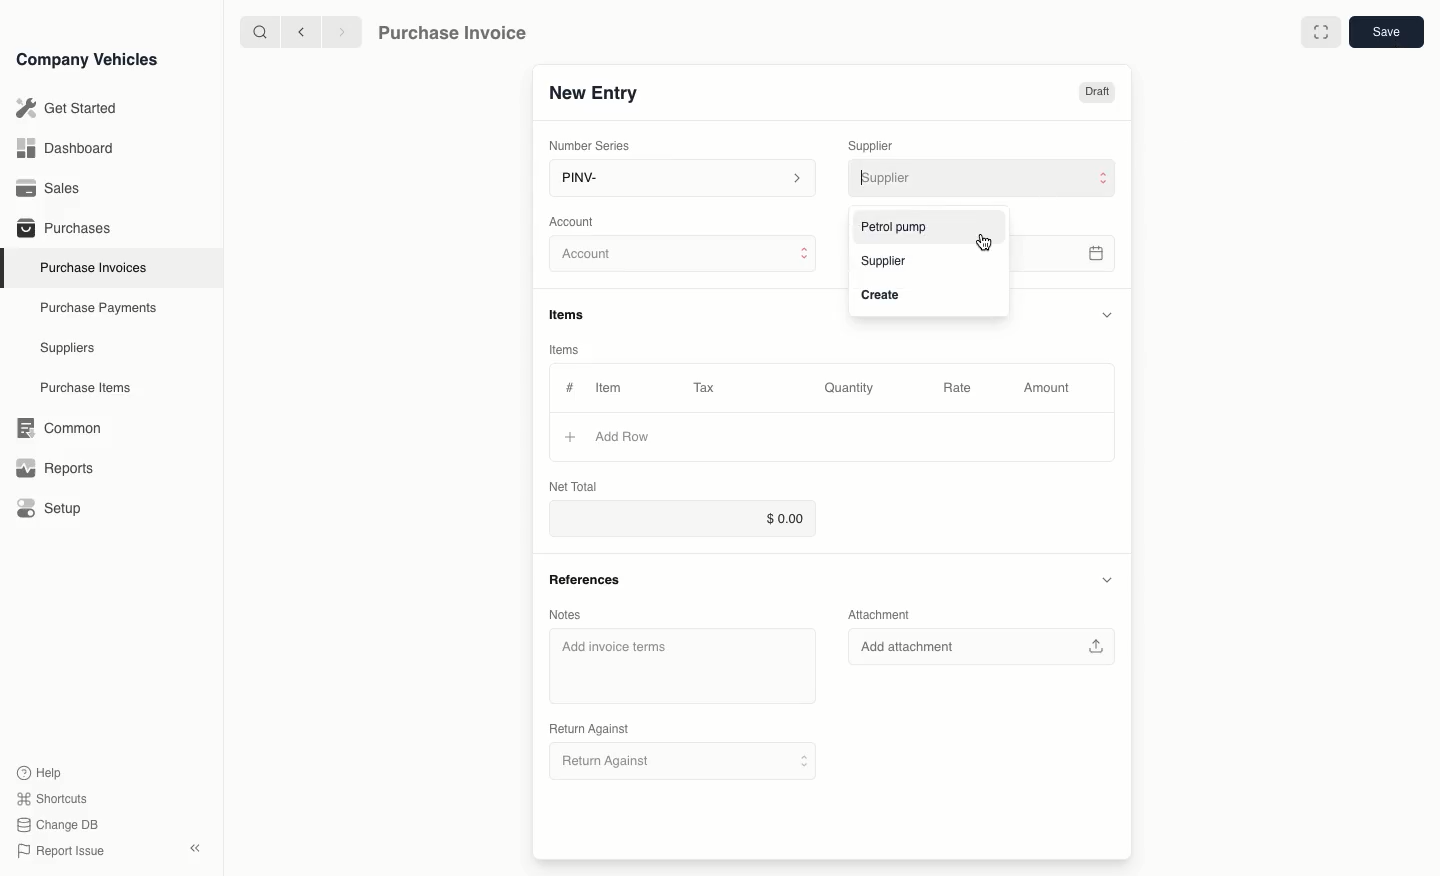 This screenshot has width=1440, height=876. I want to click on Add attachment, so click(979, 645).